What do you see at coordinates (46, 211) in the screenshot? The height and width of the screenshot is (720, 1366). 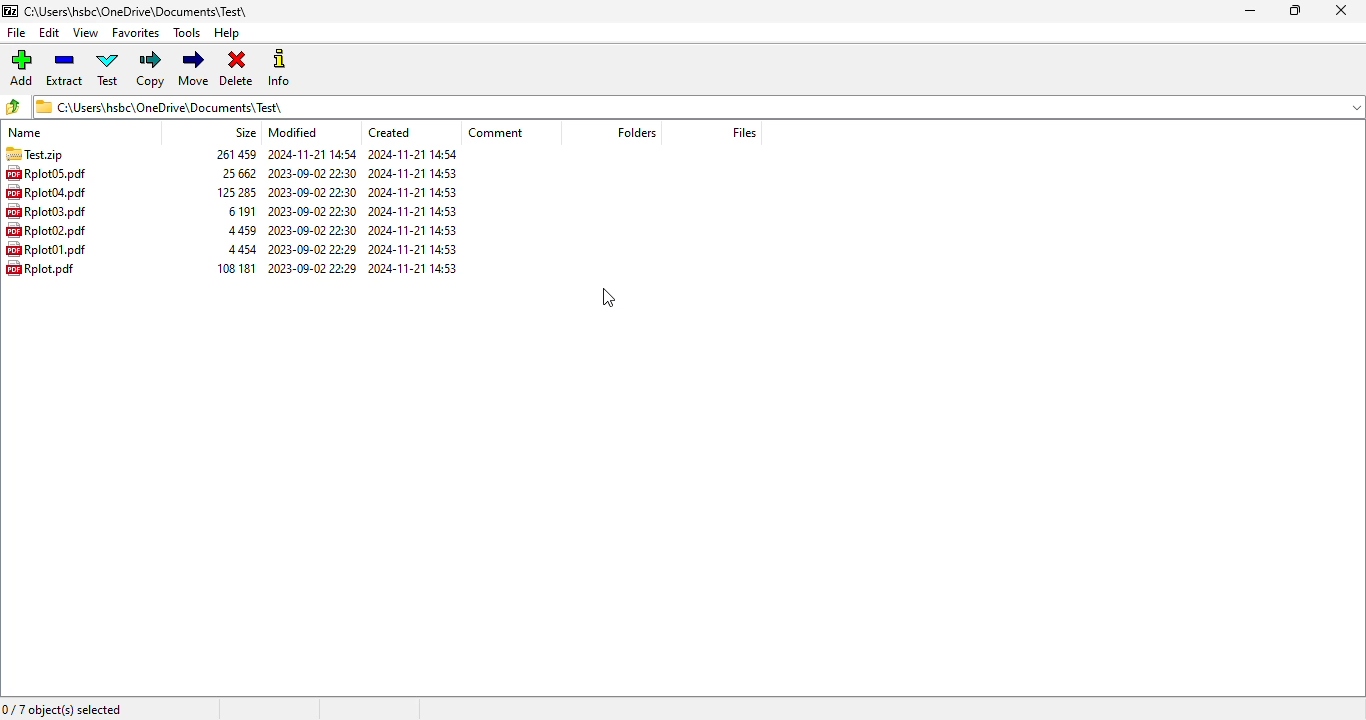 I see `rplot03` at bounding box center [46, 211].